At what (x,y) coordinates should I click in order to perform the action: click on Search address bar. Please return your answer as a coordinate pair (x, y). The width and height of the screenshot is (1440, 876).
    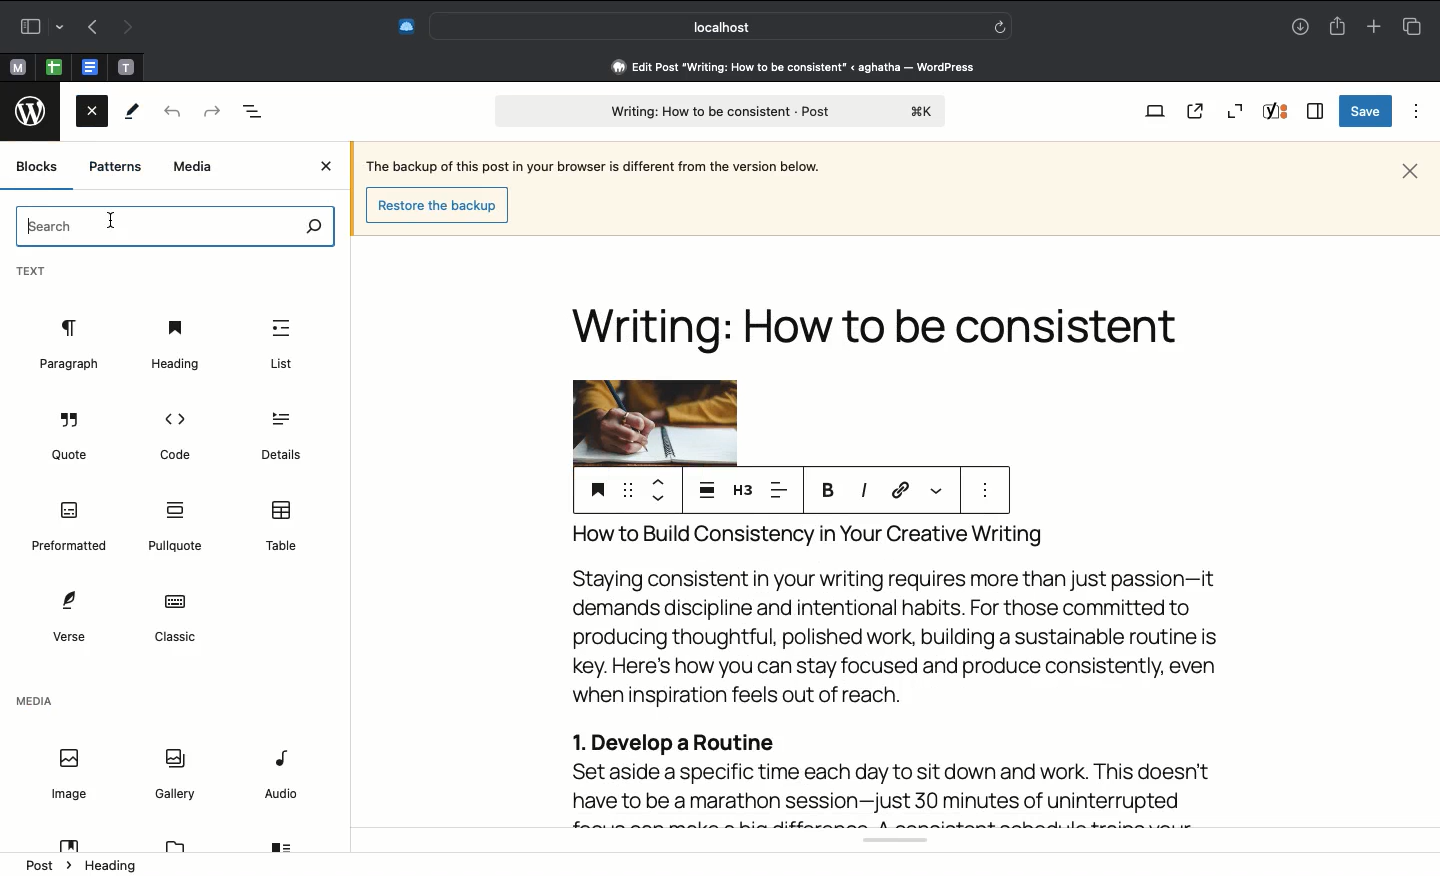
    Looking at the image, I should click on (718, 27).